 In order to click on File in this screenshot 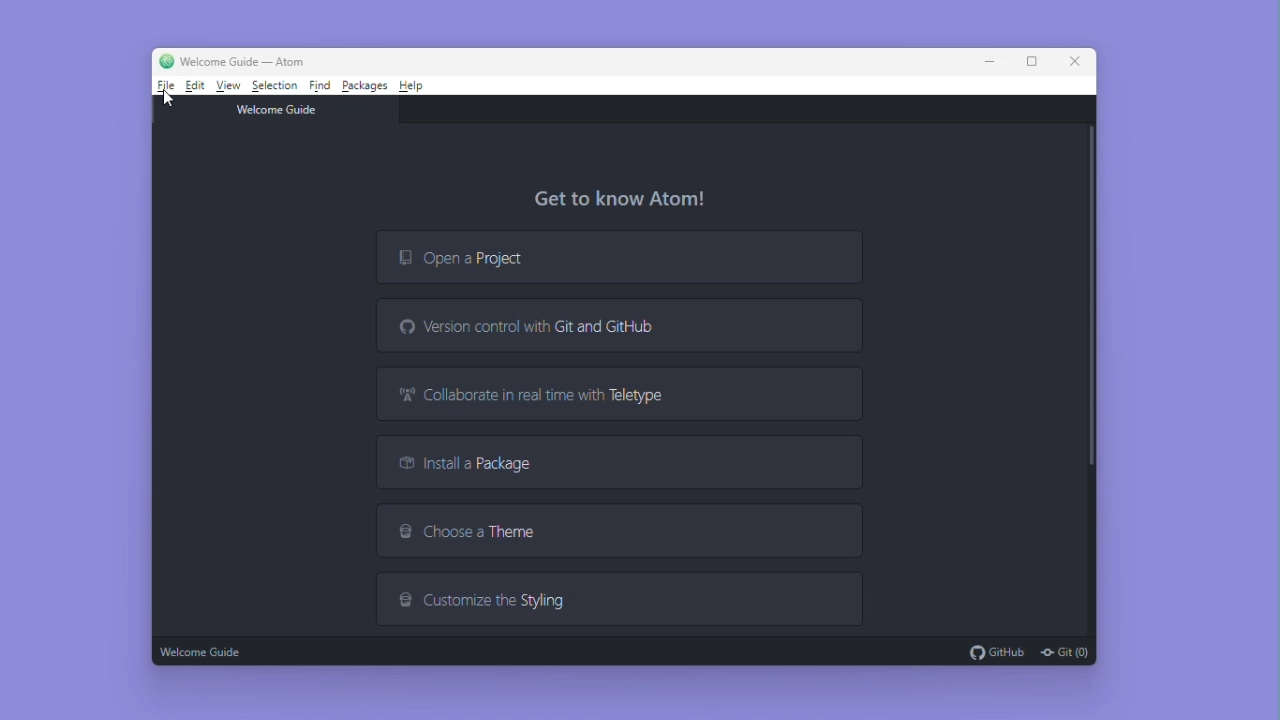, I will do `click(163, 88)`.